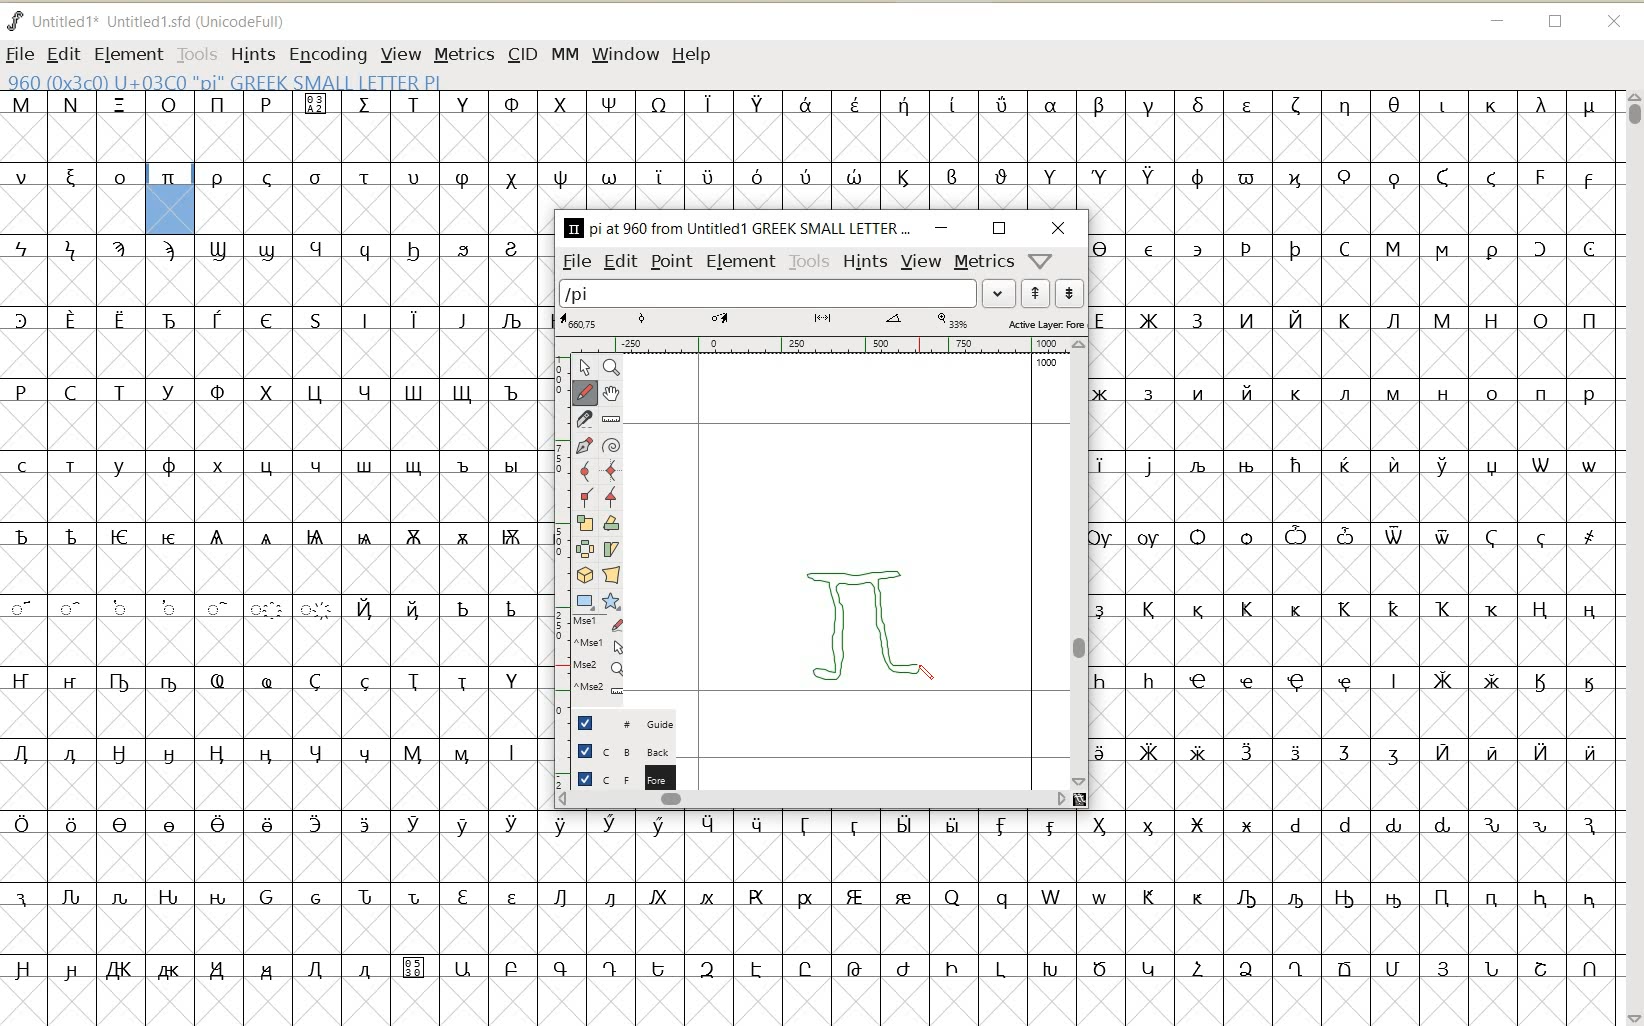  Describe the element at coordinates (880, 631) in the screenshot. I see `a pi symbol (π) creation` at that location.